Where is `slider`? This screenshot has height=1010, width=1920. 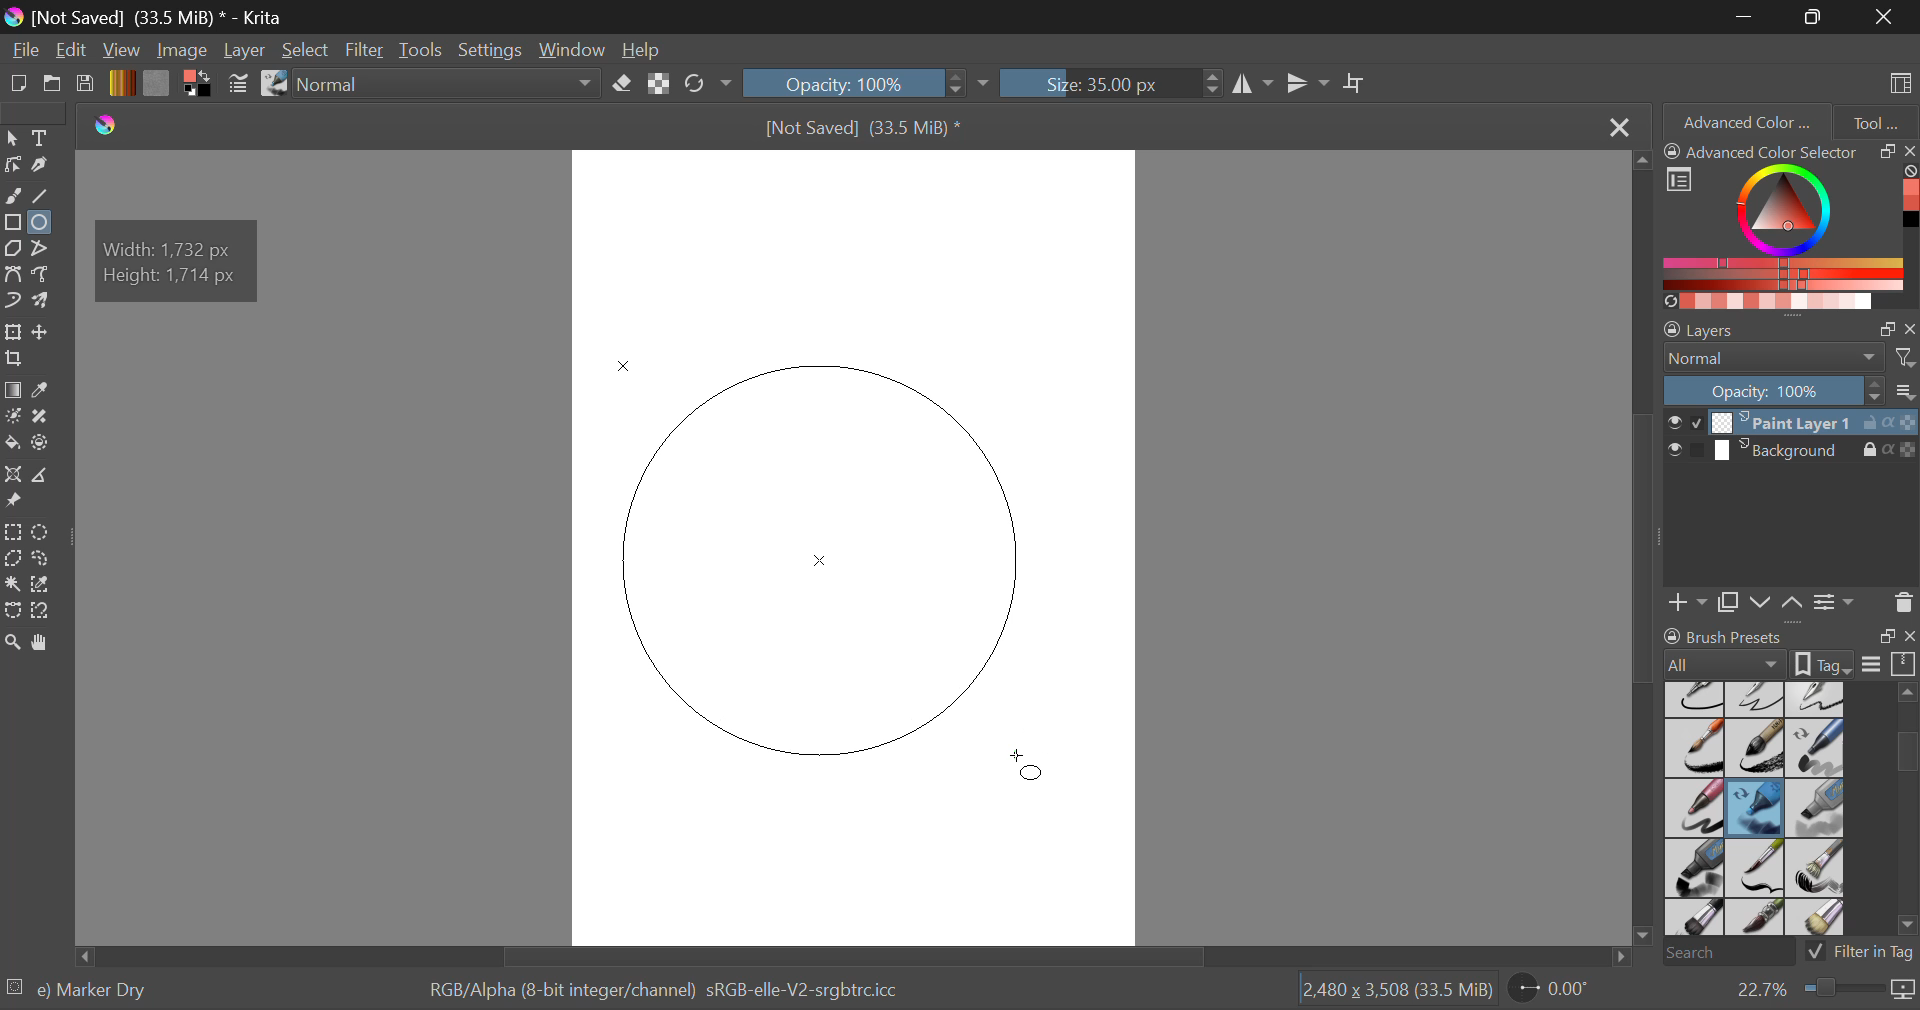
slider is located at coordinates (1897, 810).